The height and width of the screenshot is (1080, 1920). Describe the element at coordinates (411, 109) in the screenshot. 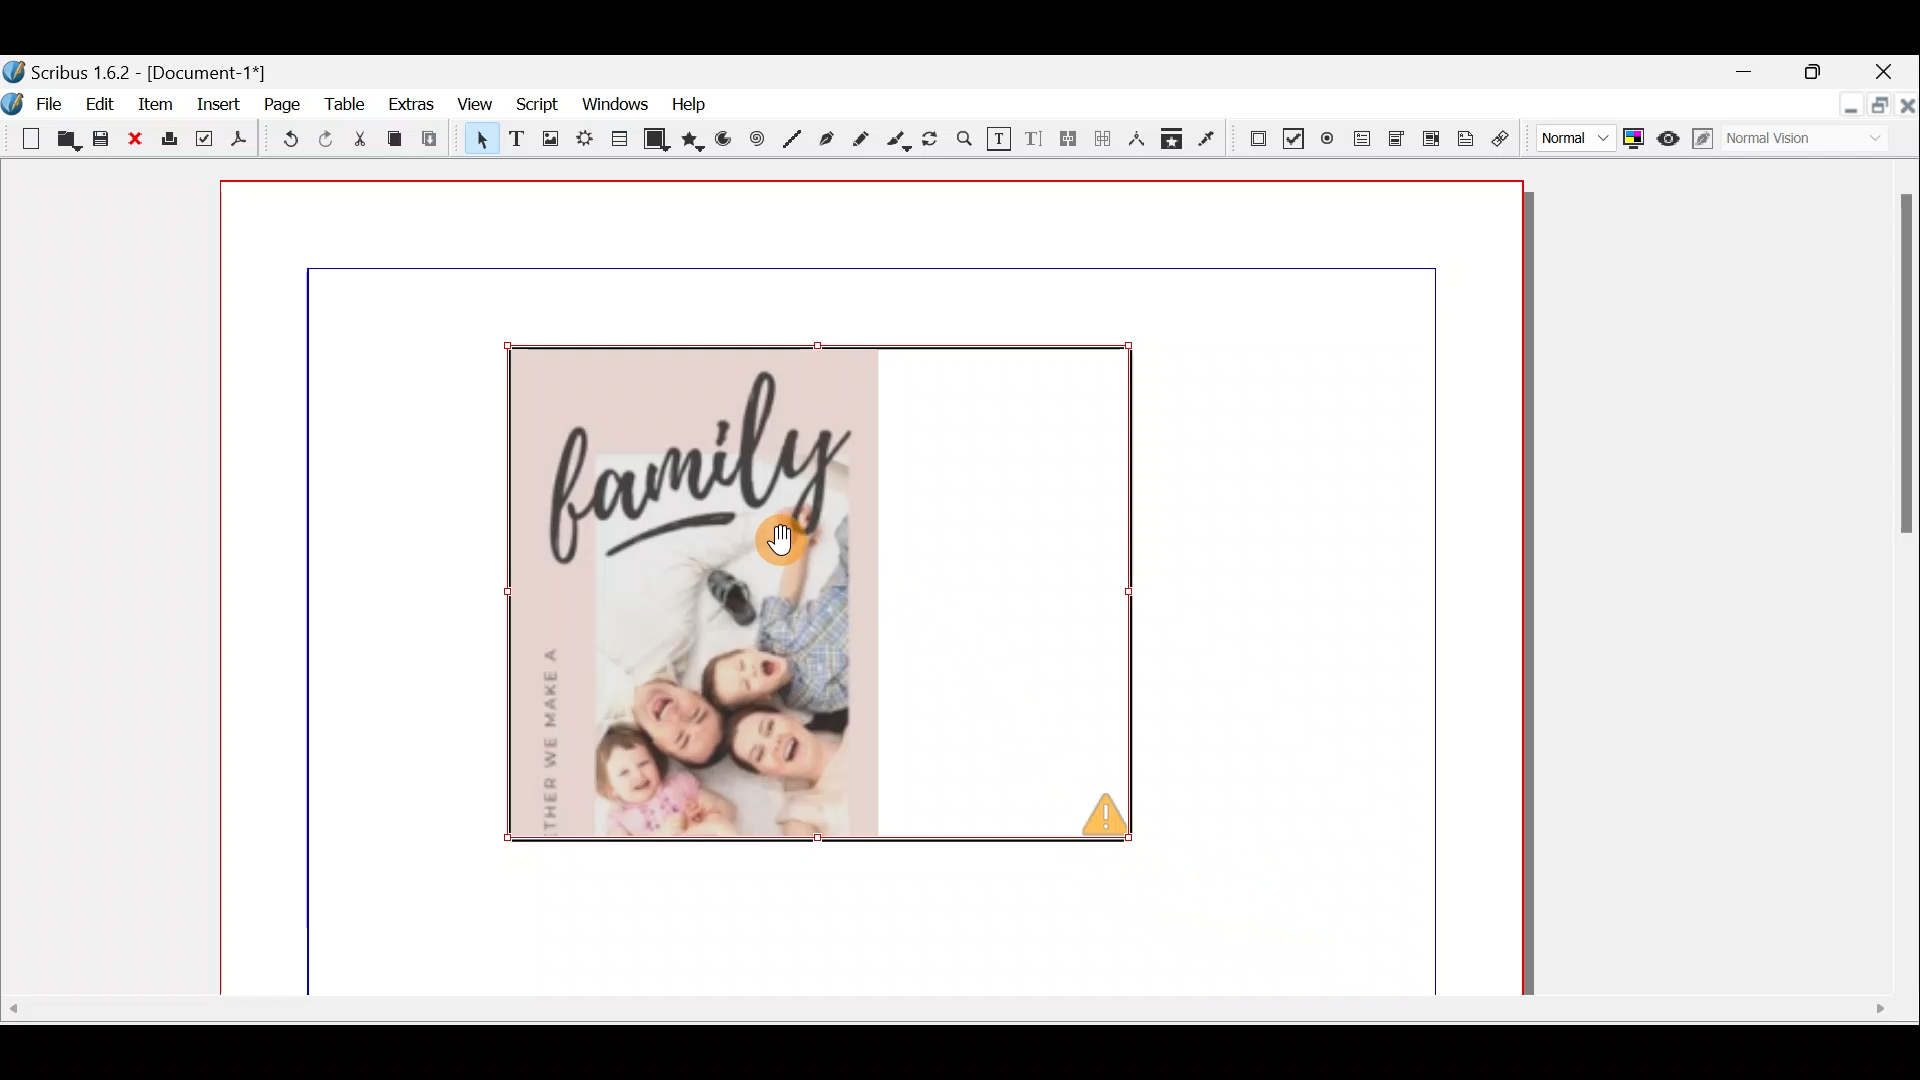

I see `Extras` at that location.